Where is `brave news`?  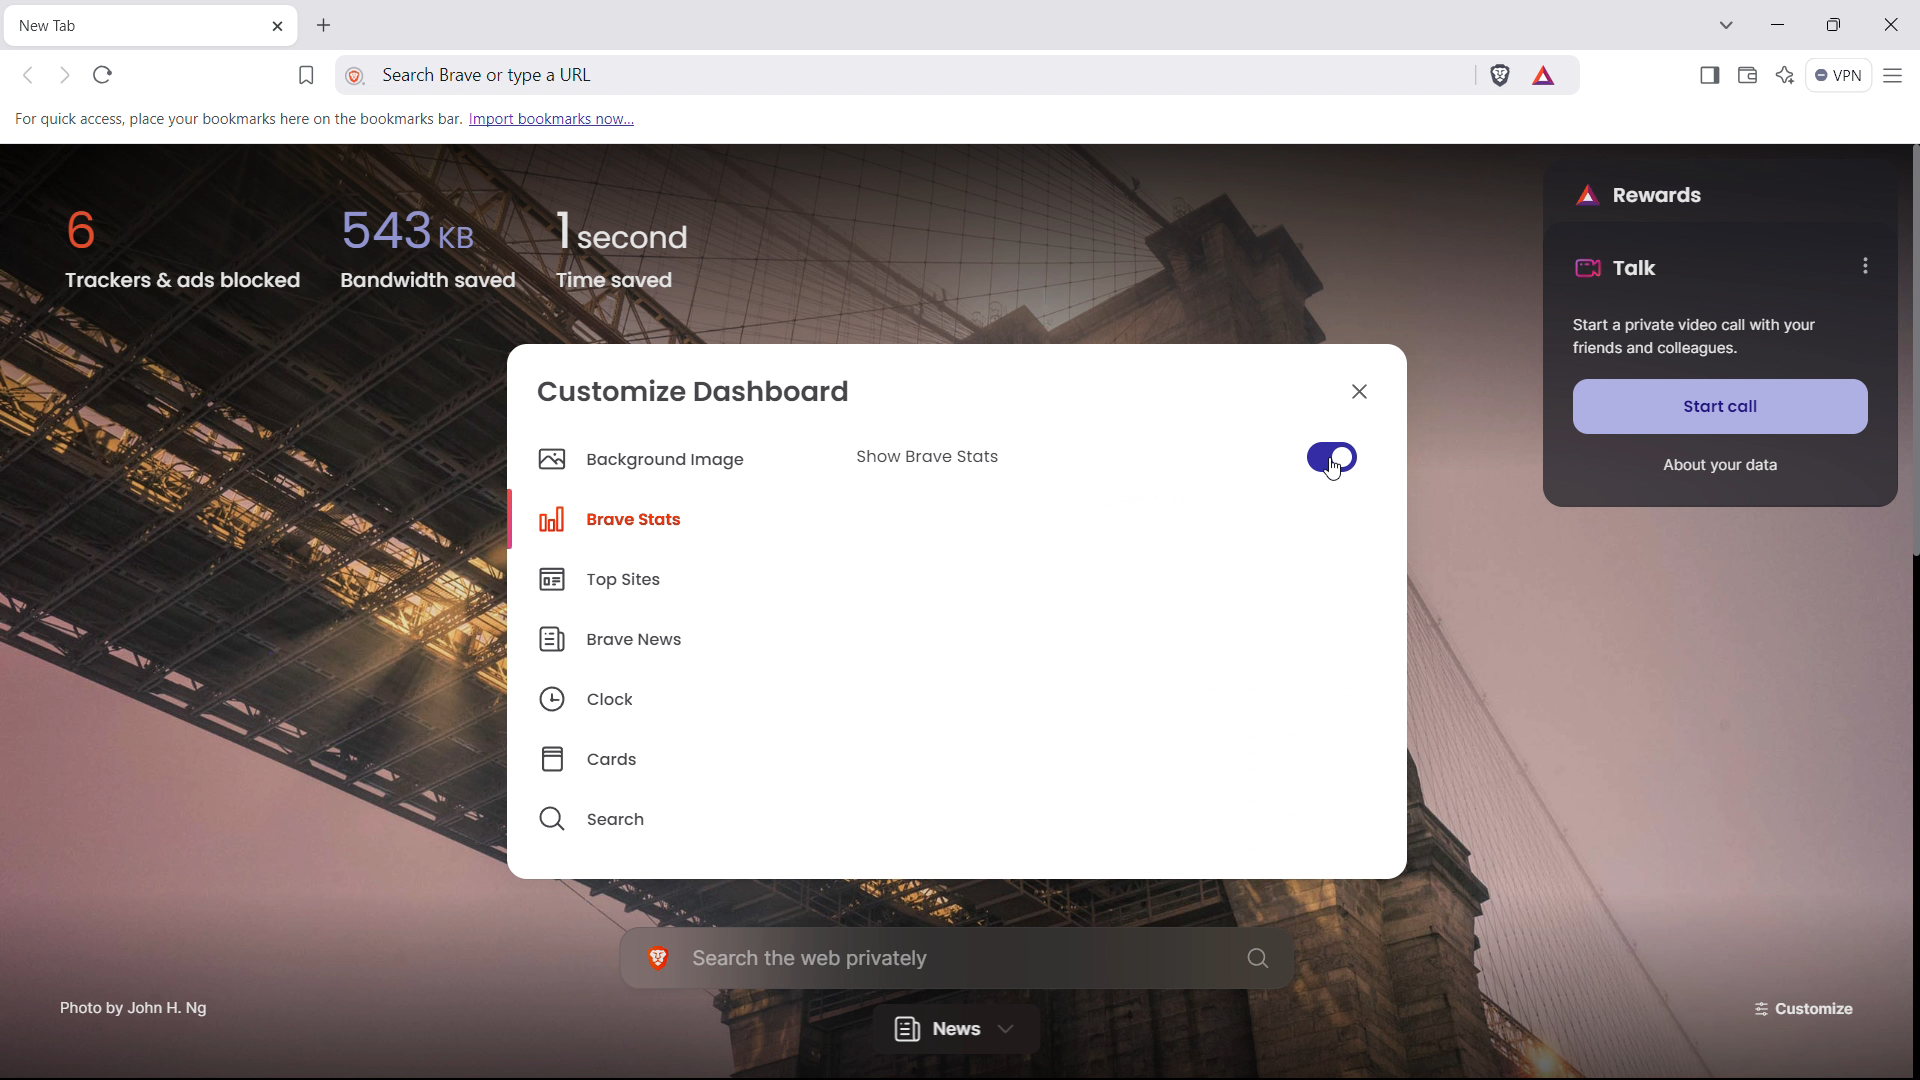 brave news is located at coordinates (668, 636).